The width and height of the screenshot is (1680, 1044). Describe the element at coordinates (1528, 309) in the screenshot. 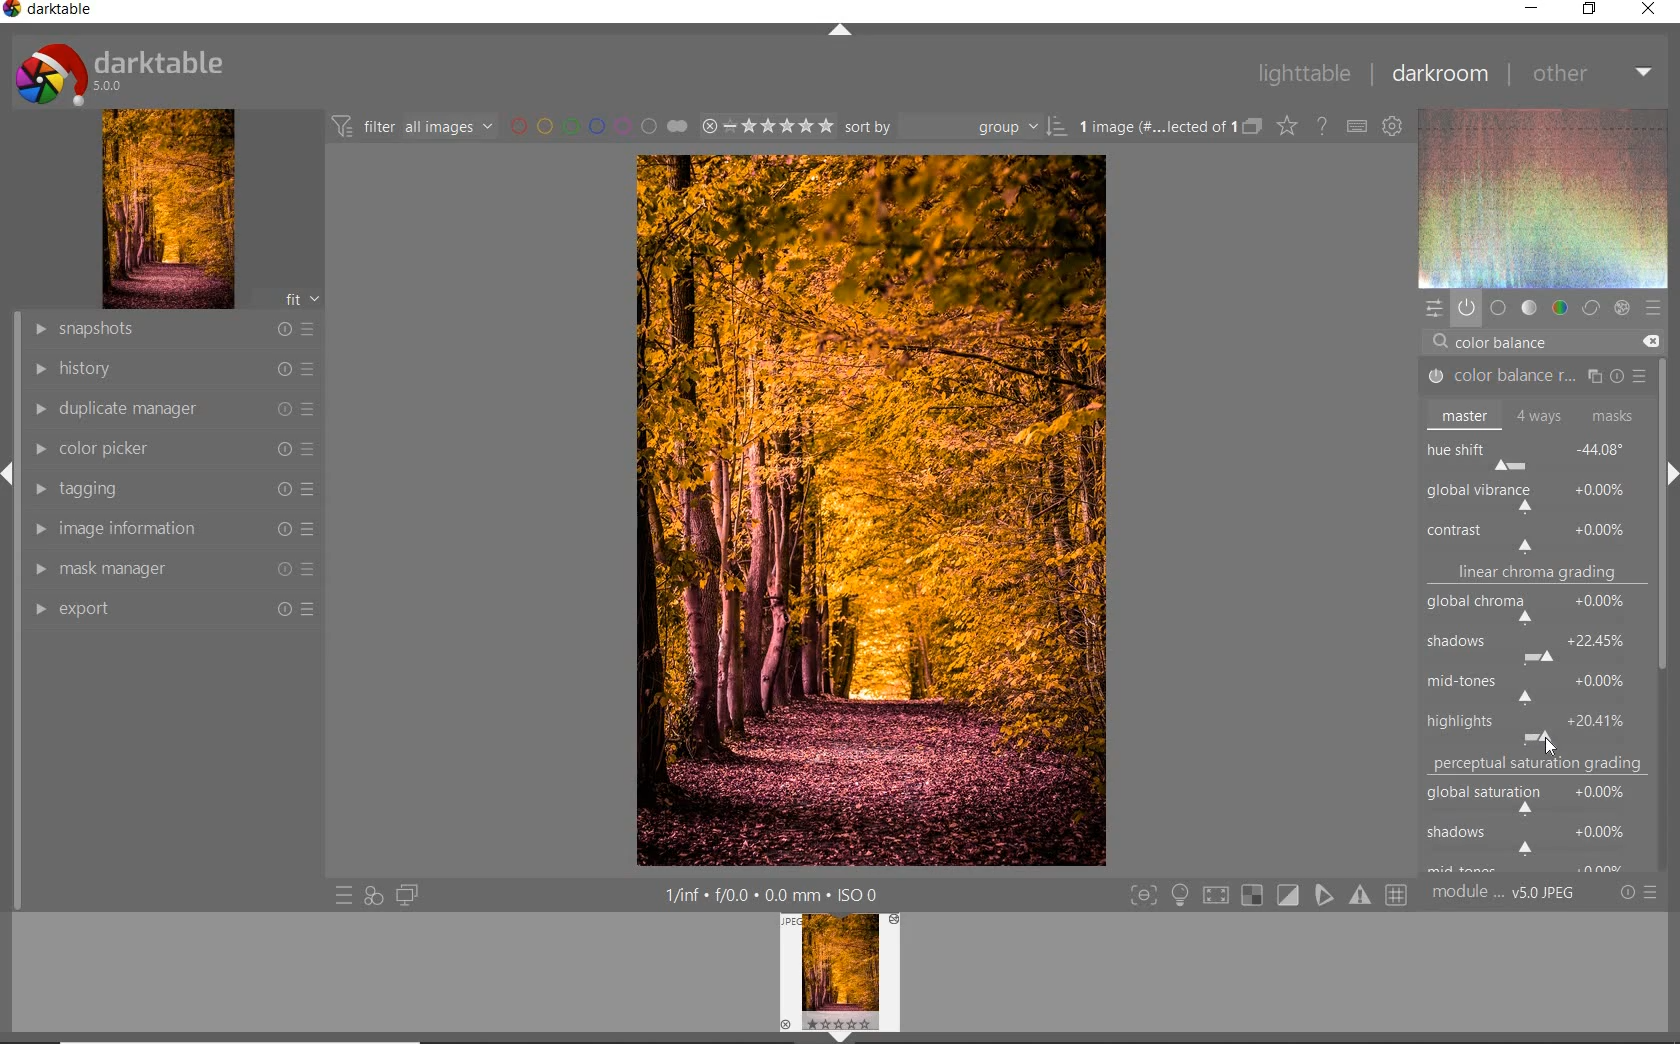

I see `tone` at that location.